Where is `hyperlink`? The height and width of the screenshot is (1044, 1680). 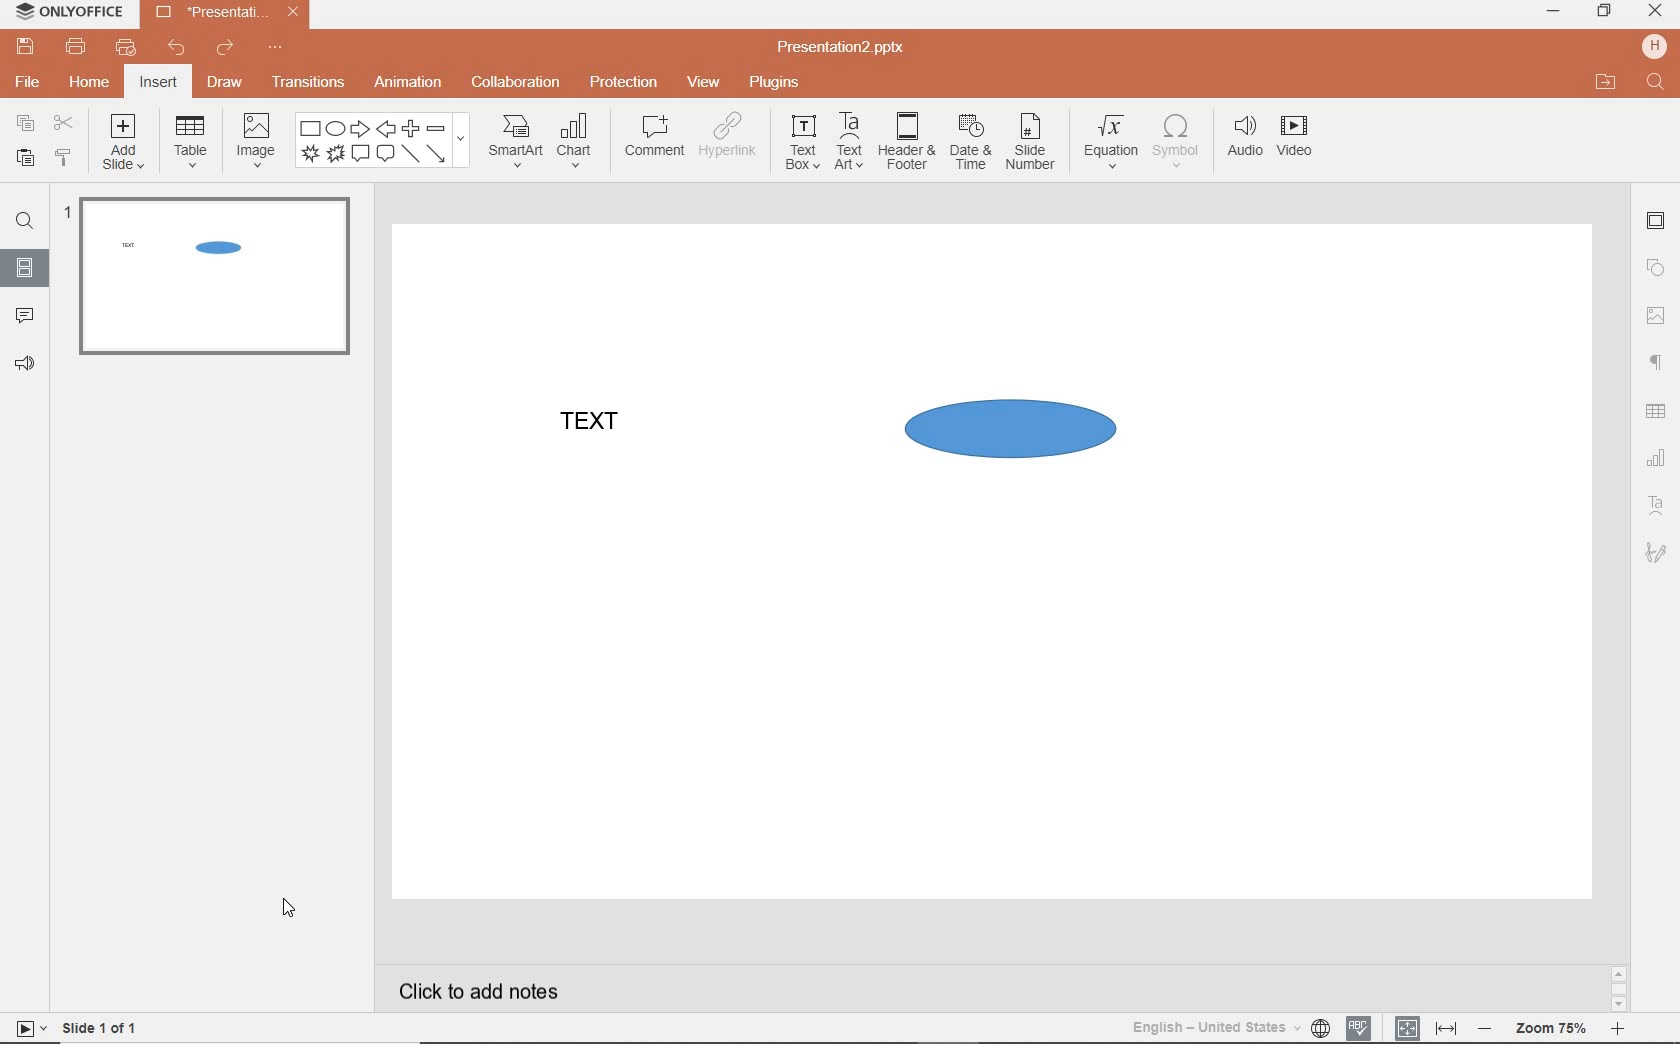 hyperlink is located at coordinates (729, 137).